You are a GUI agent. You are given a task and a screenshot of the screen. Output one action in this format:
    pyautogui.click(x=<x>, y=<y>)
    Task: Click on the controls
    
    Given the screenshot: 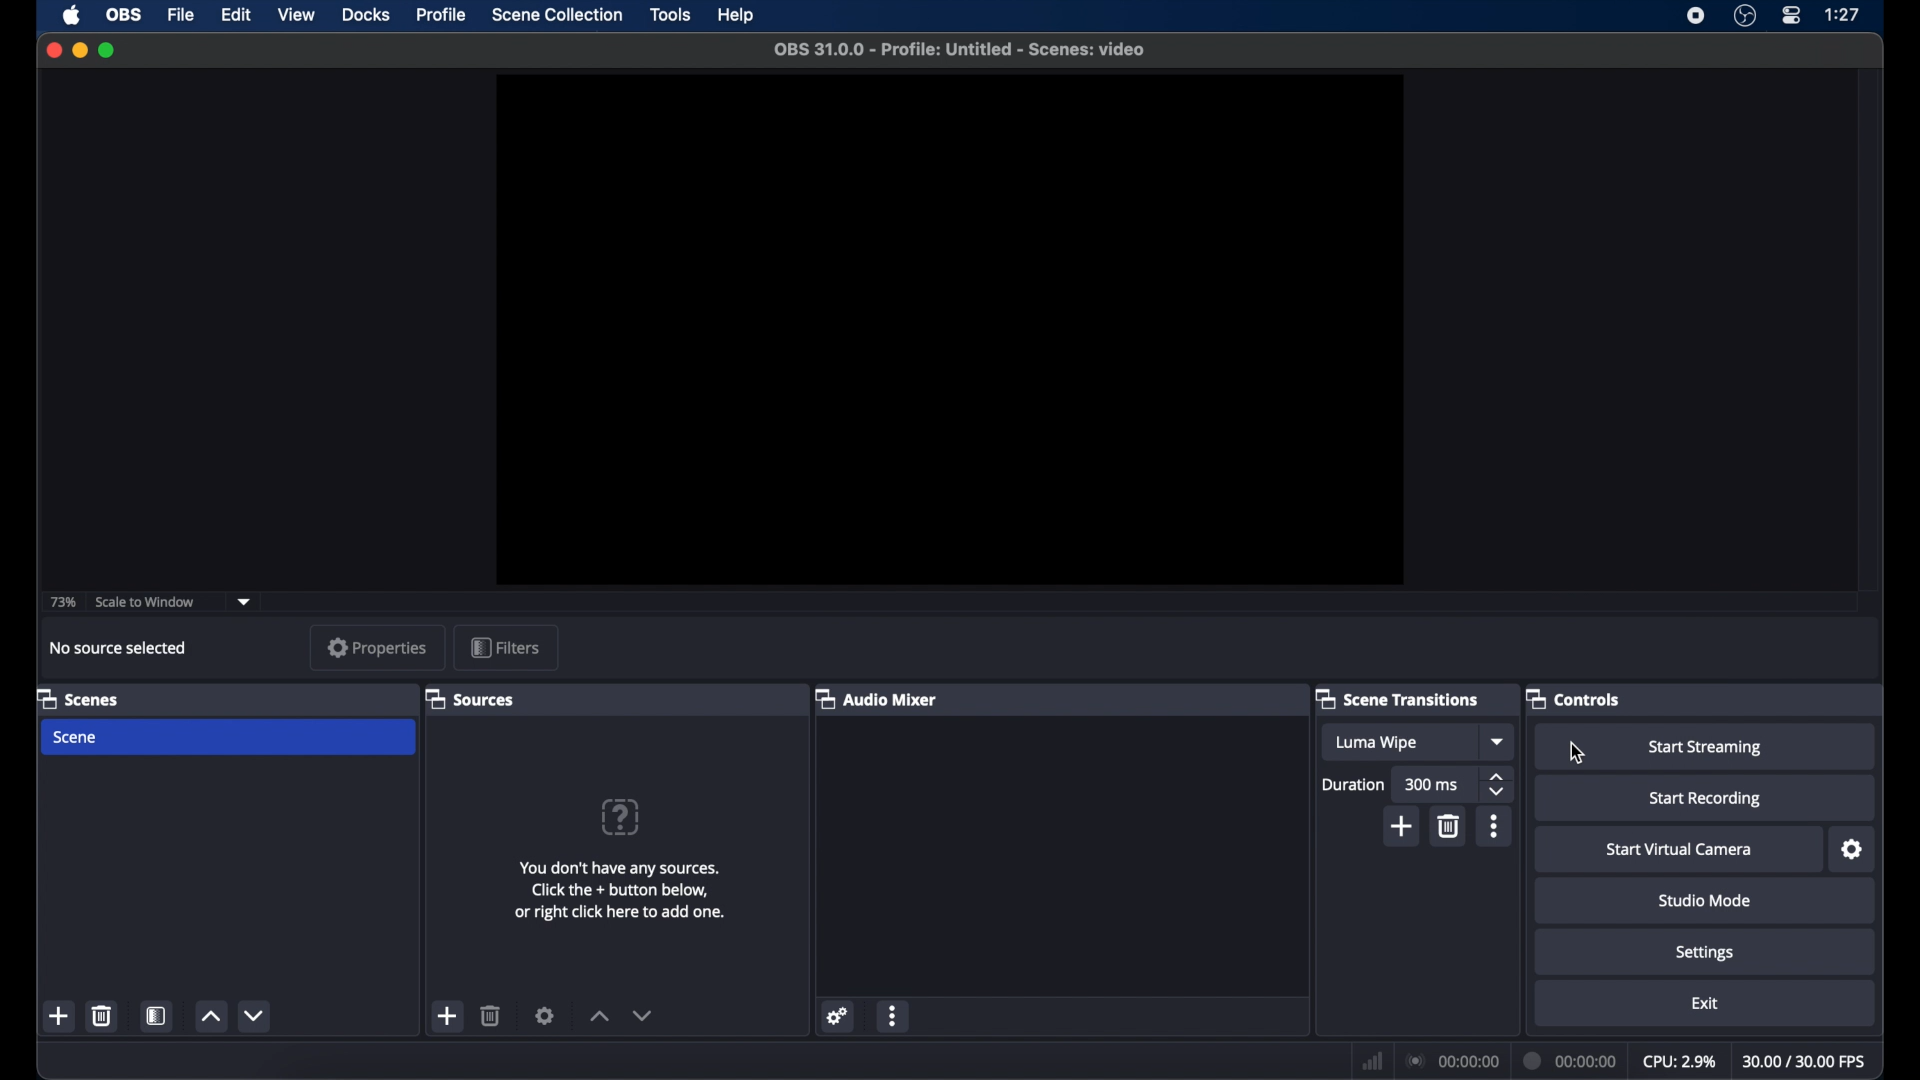 What is the action you would take?
    pyautogui.click(x=1572, y=698)
    